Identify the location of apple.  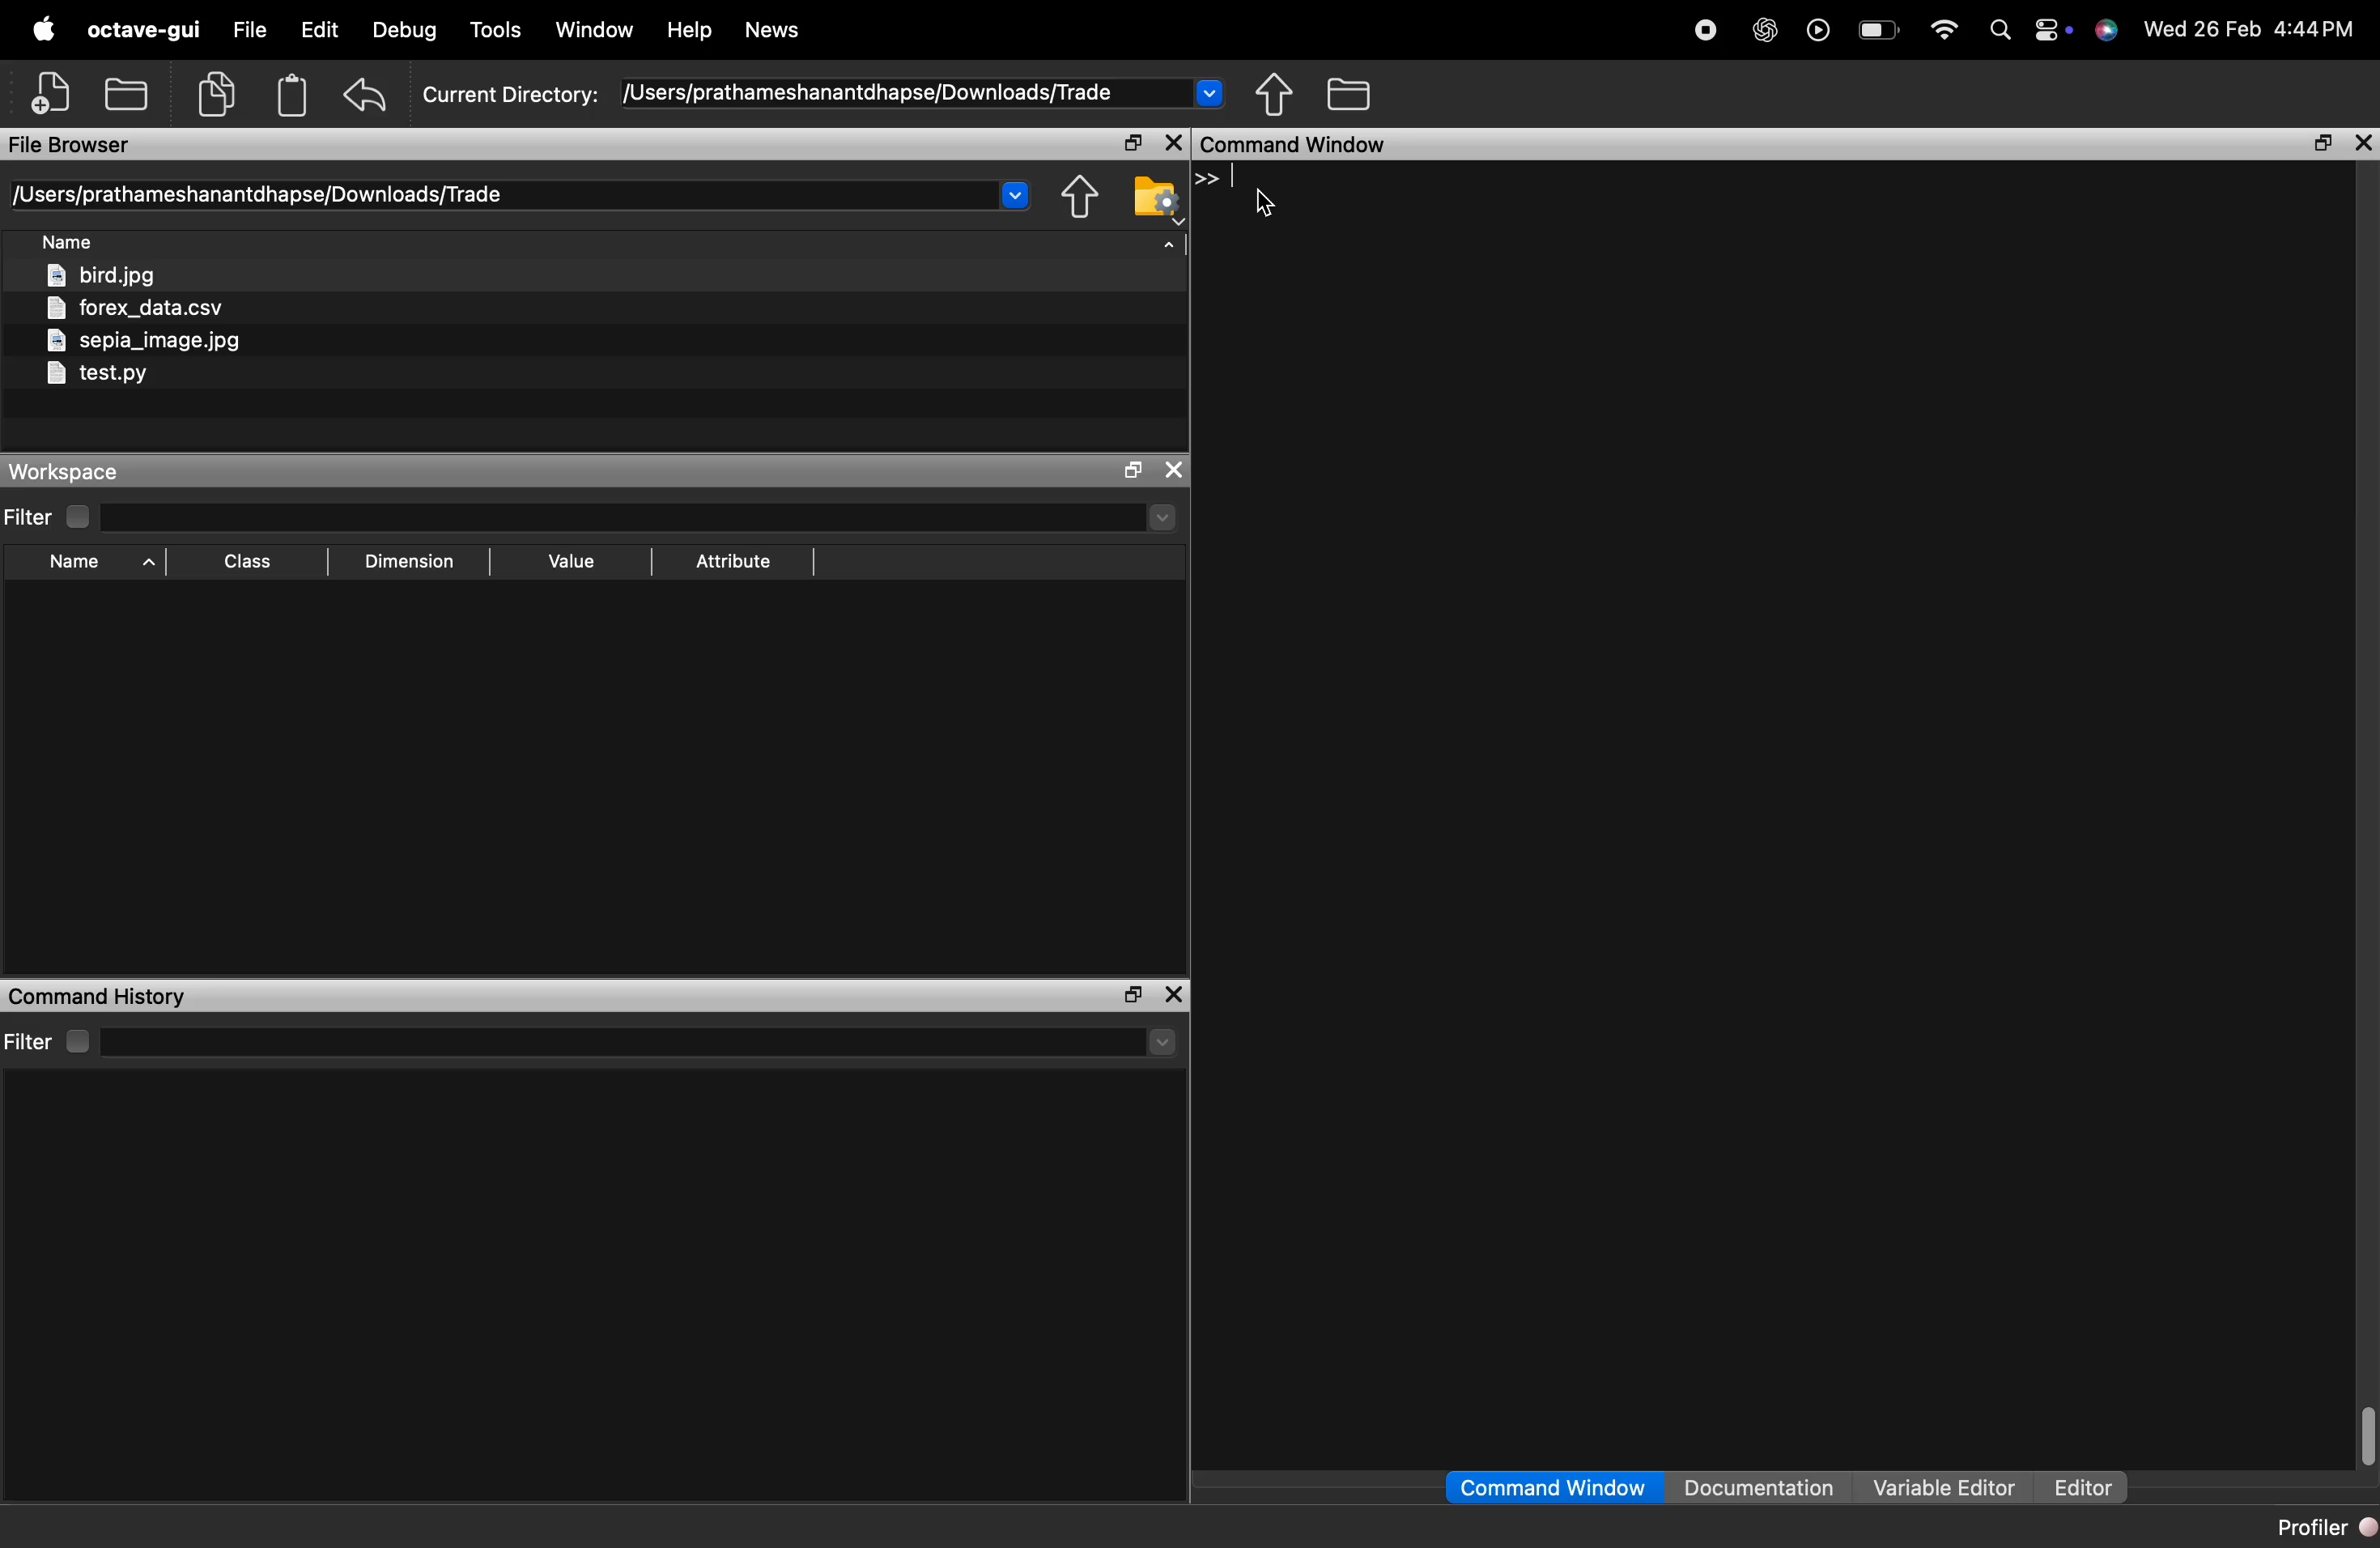
(45, 28).